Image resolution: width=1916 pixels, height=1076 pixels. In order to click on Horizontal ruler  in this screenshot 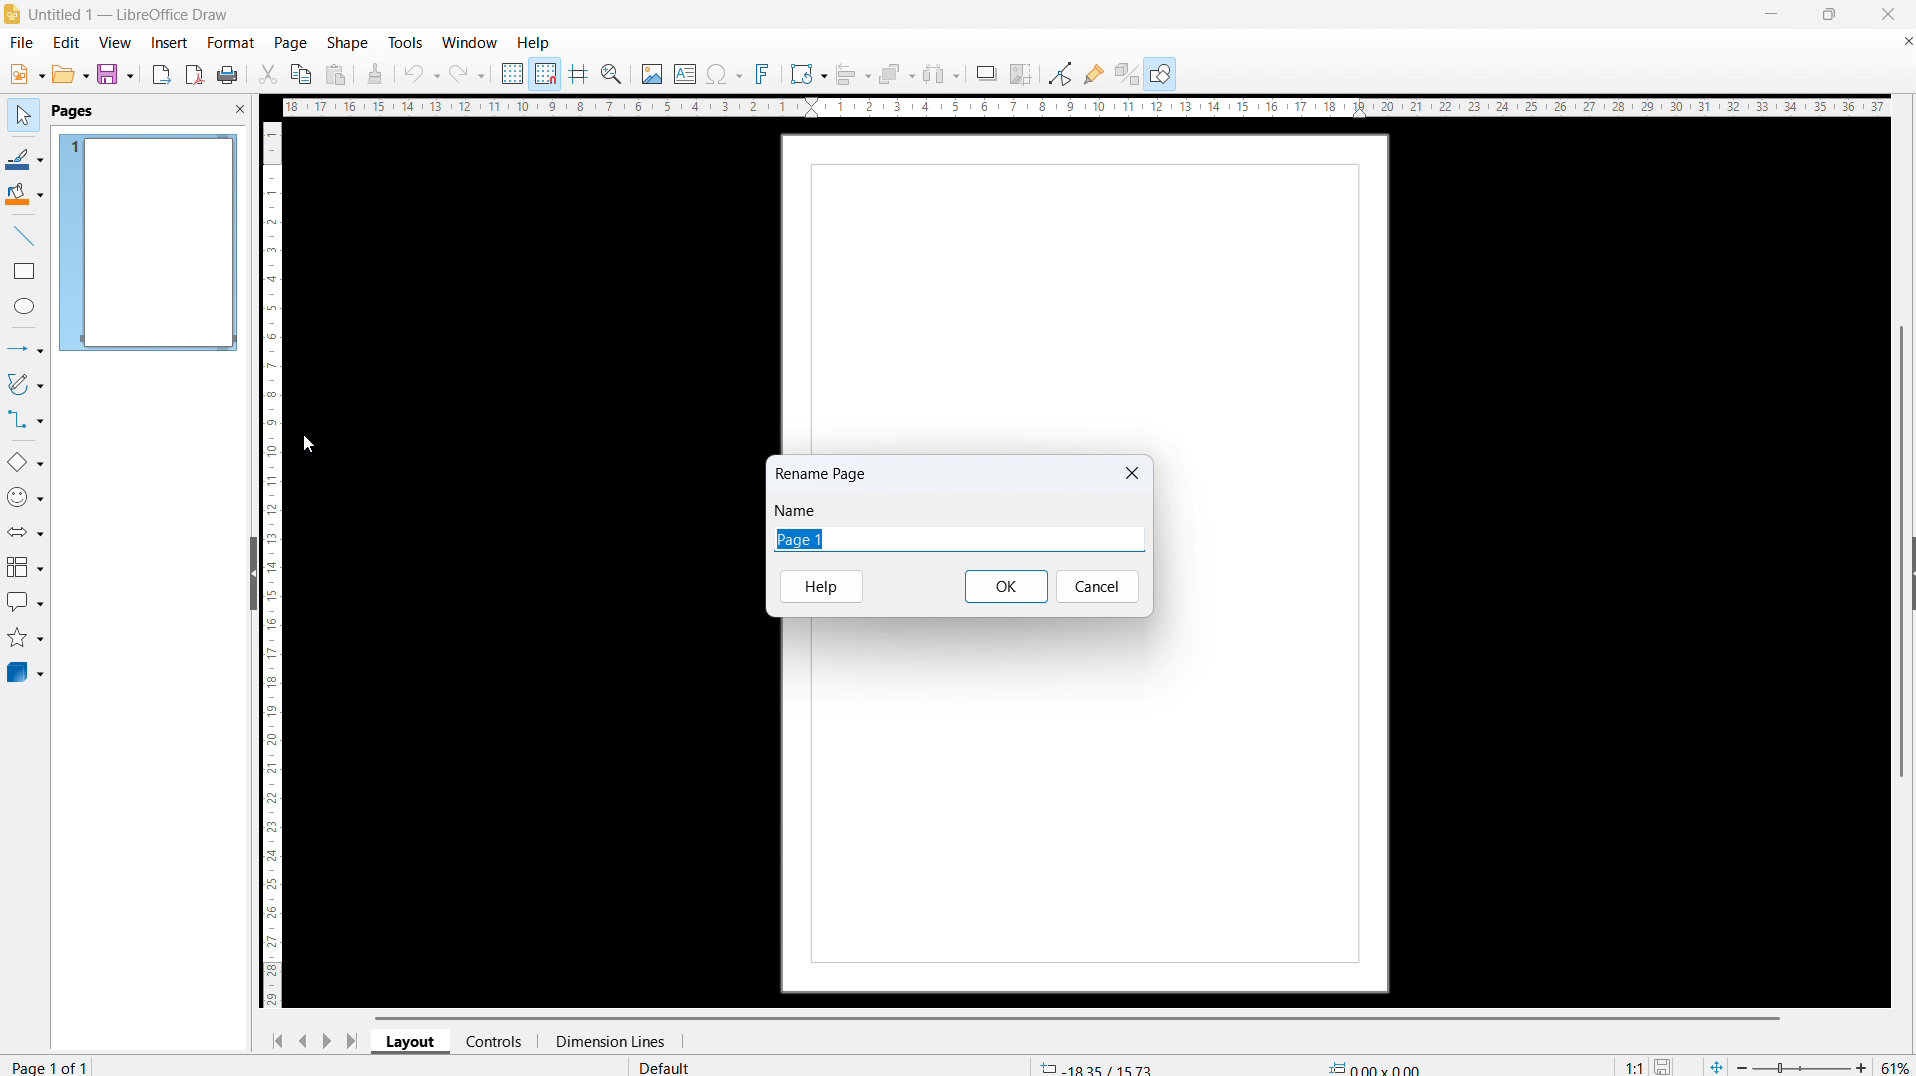, I will do `click(1084, 106)`.